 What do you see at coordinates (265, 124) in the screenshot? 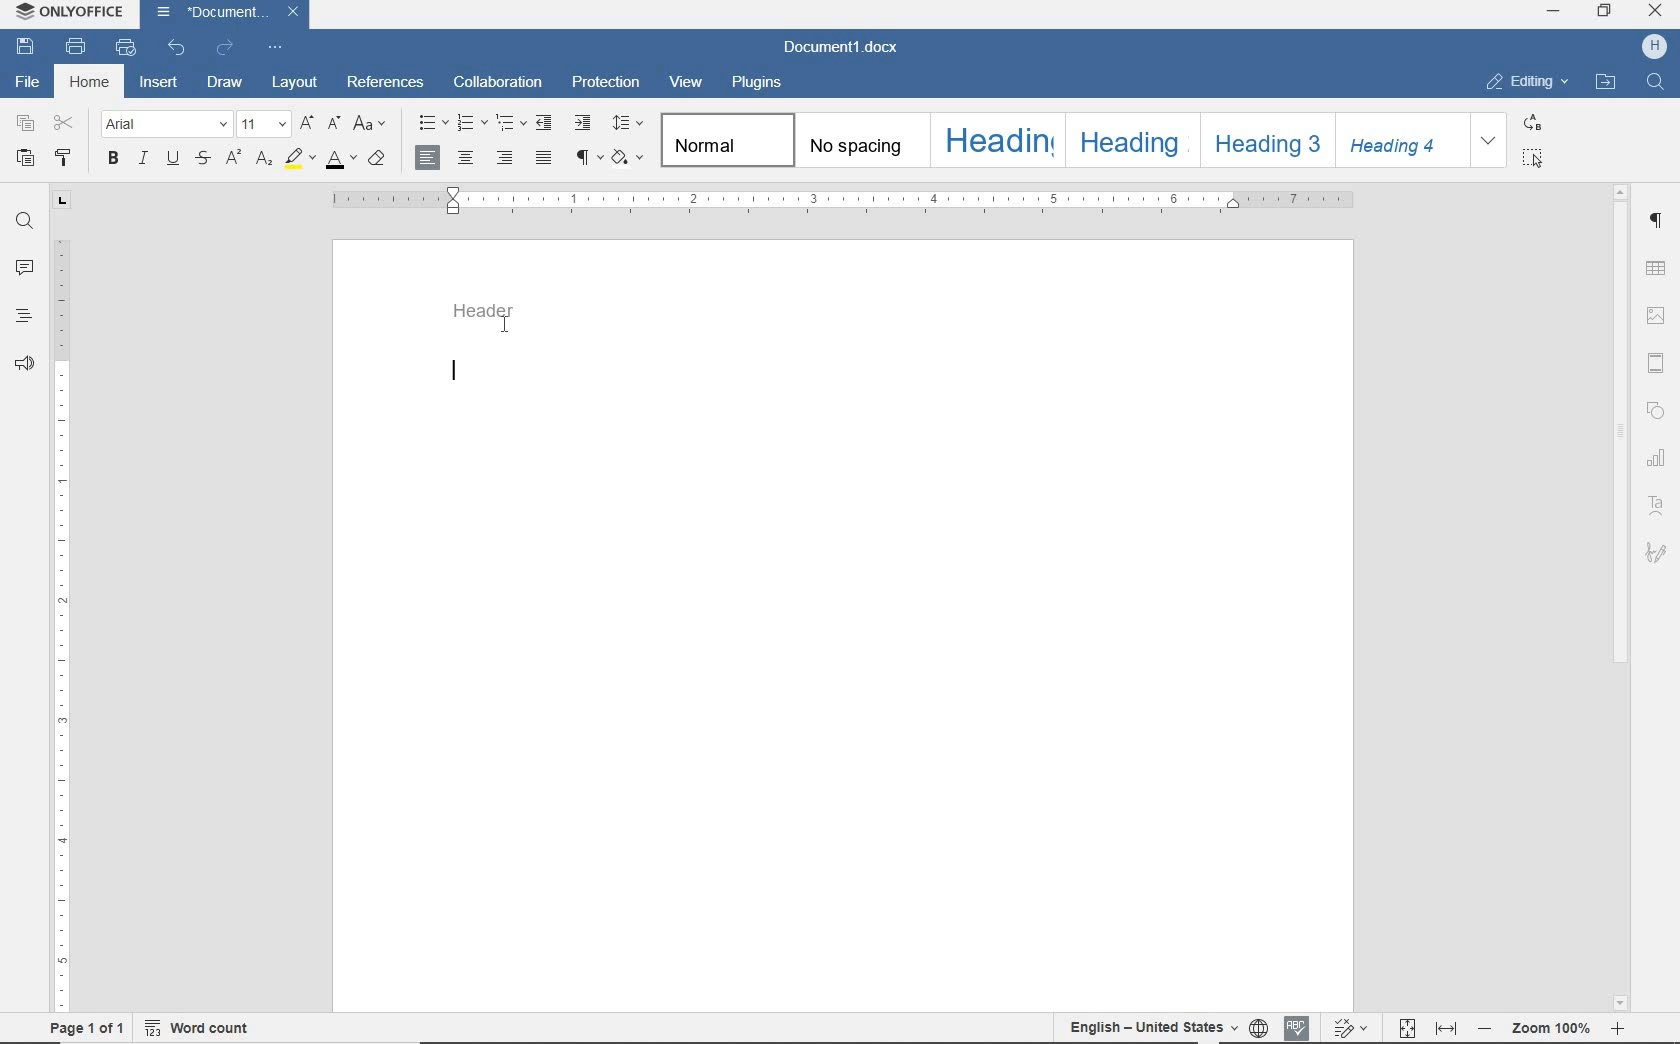
I see `font size` at bounding box center [265, 124].